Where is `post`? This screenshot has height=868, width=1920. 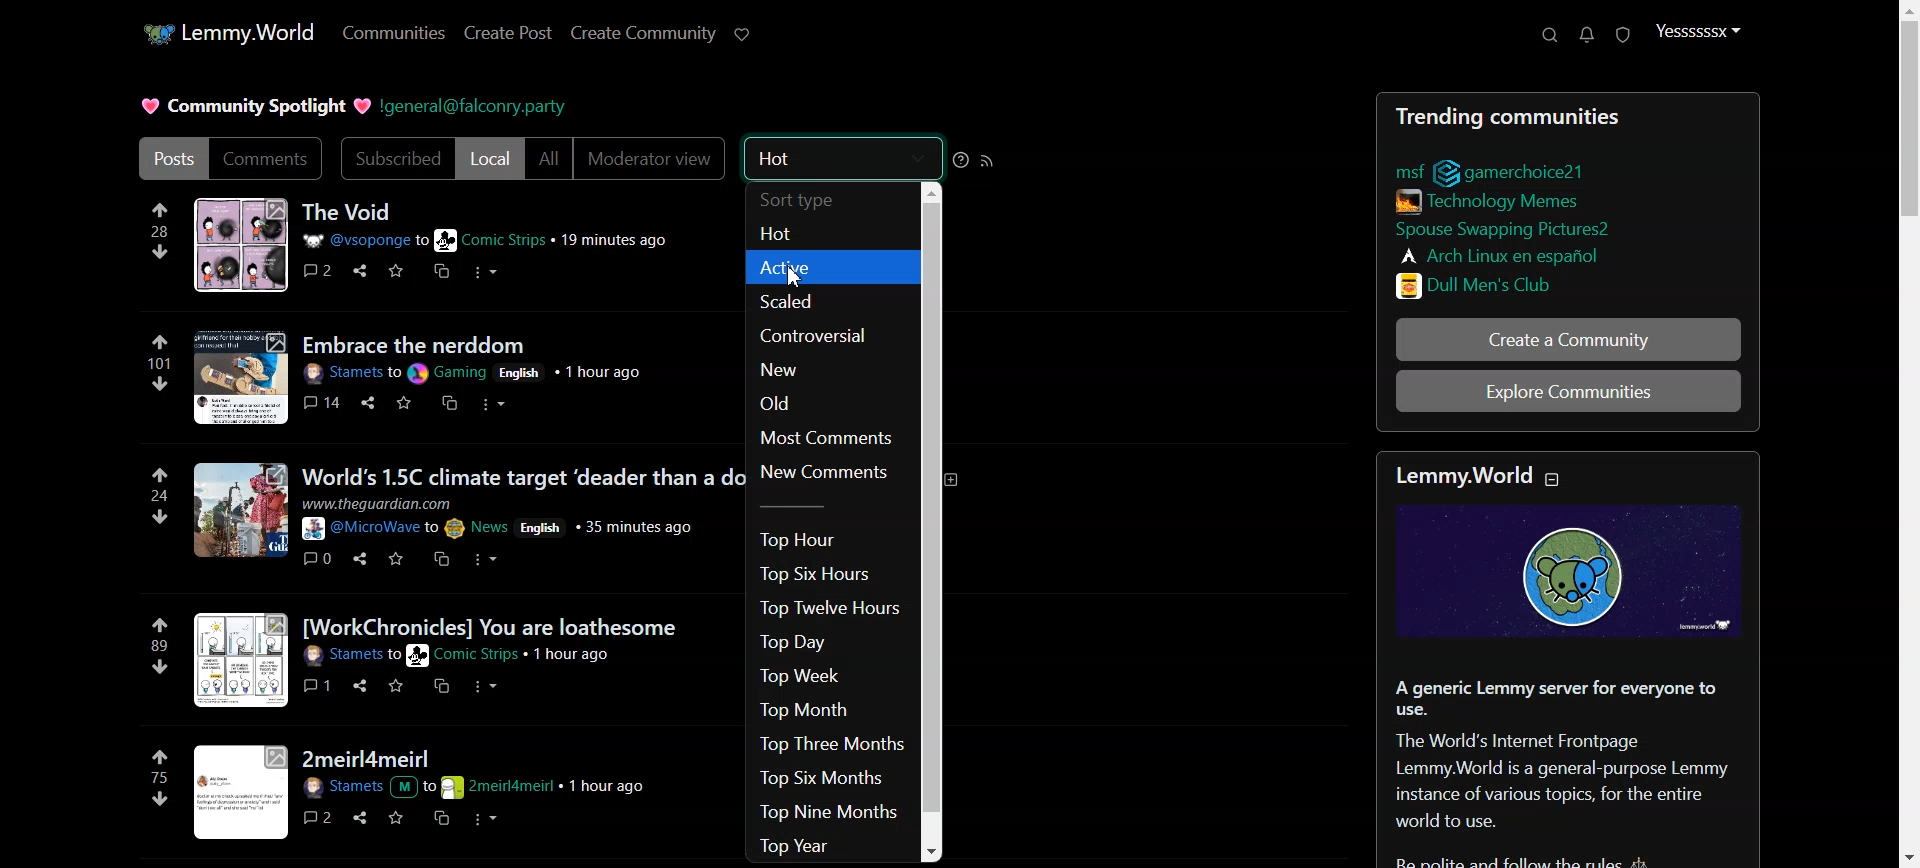
post is located at coordinates (516, 625).